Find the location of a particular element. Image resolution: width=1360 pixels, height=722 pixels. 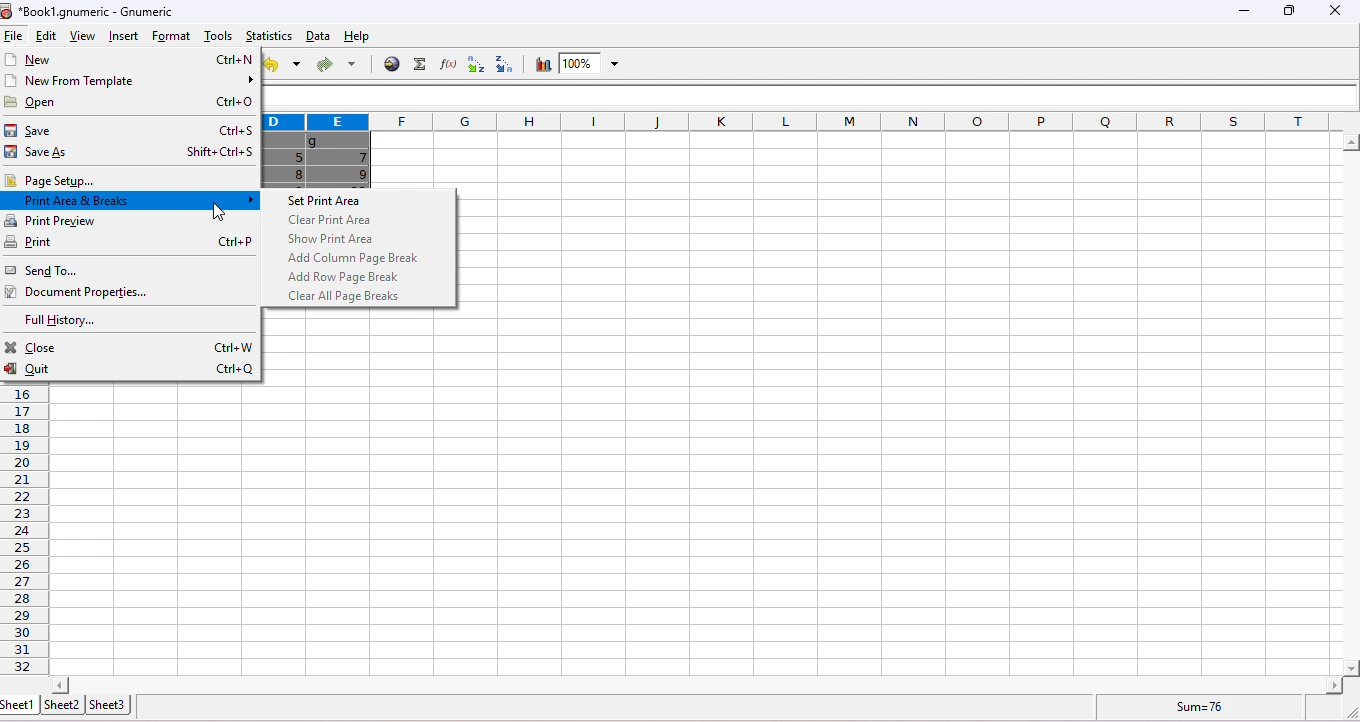

title is located at coordinates (90, 11).